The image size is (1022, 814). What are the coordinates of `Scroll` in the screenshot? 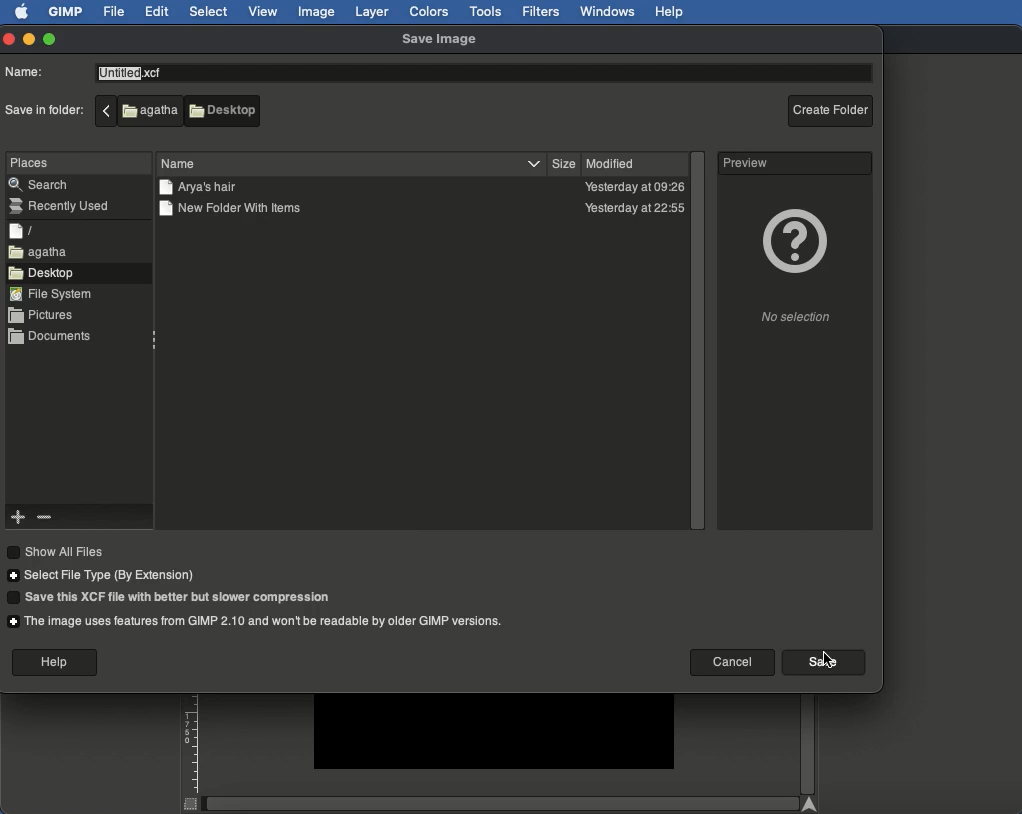 It's located at (807, 744).